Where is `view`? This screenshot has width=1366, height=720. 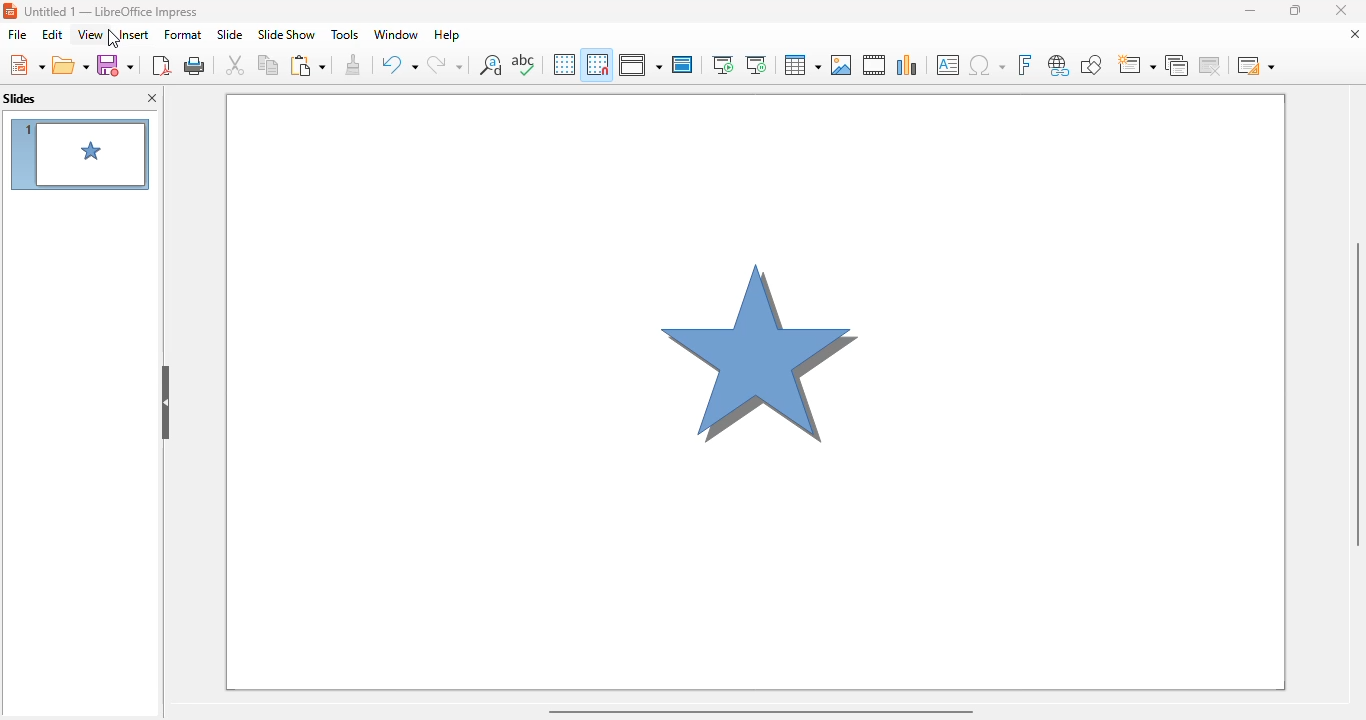 view is located at coordinates (91, 34).